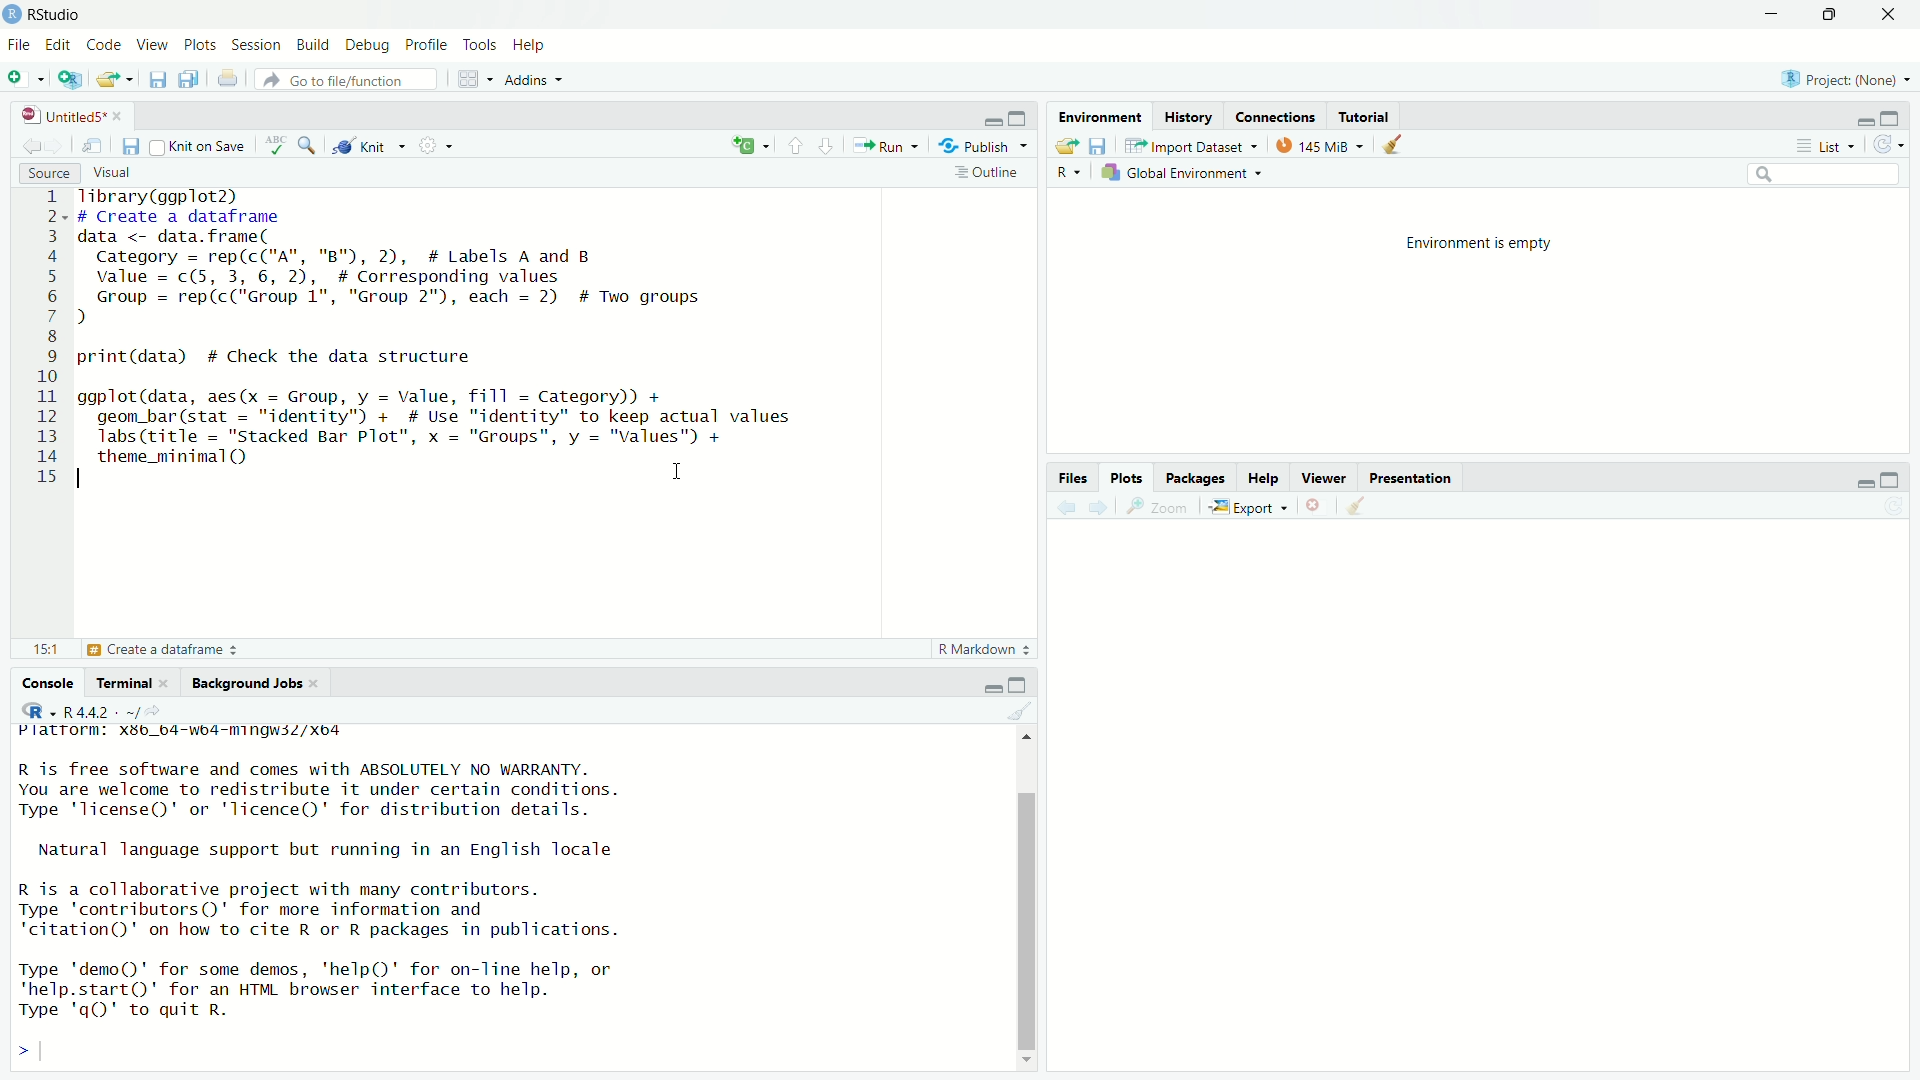 The image size is (1920, 1080). Describe the element at coordinates (1192, 145) in the screenshot. I see `Import Dataset` at that location.